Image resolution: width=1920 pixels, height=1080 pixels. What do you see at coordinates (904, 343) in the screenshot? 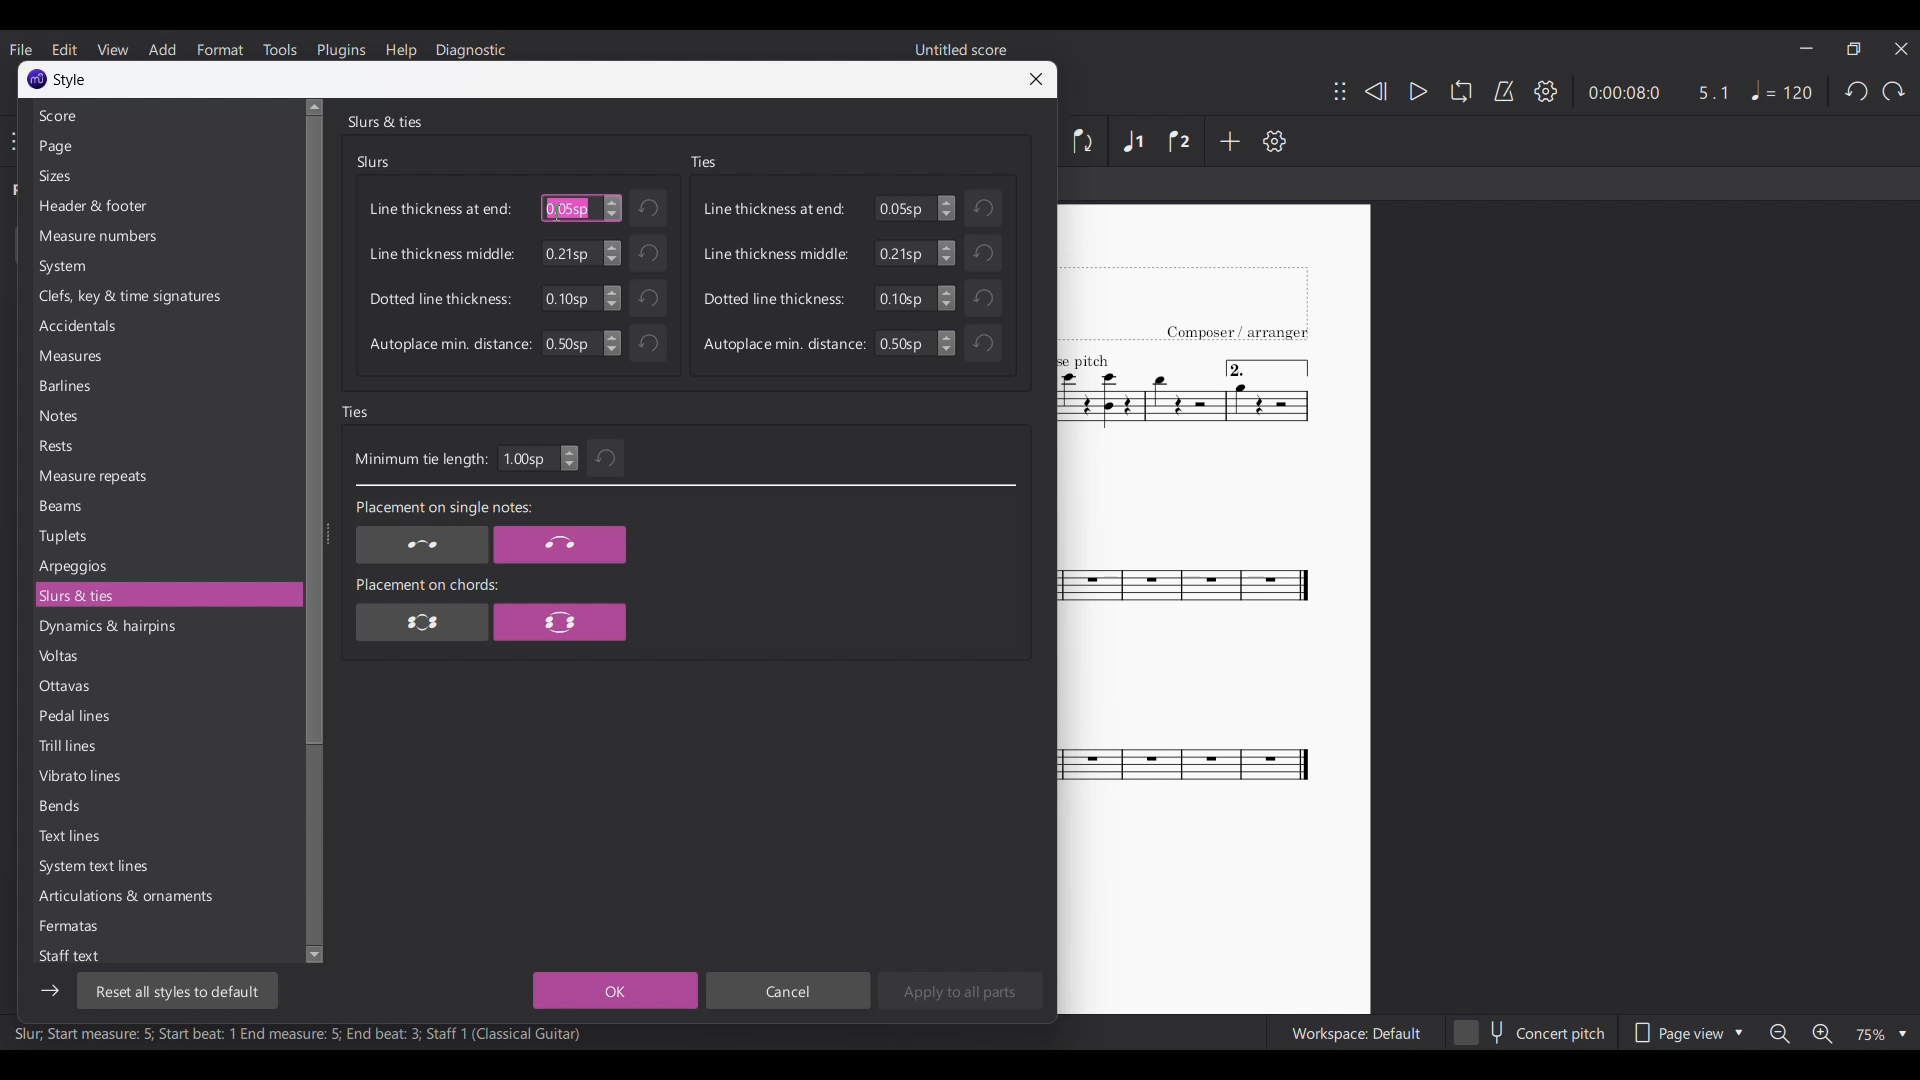
I see `Input autoplace min. distance` at bounding box center [904, 343].